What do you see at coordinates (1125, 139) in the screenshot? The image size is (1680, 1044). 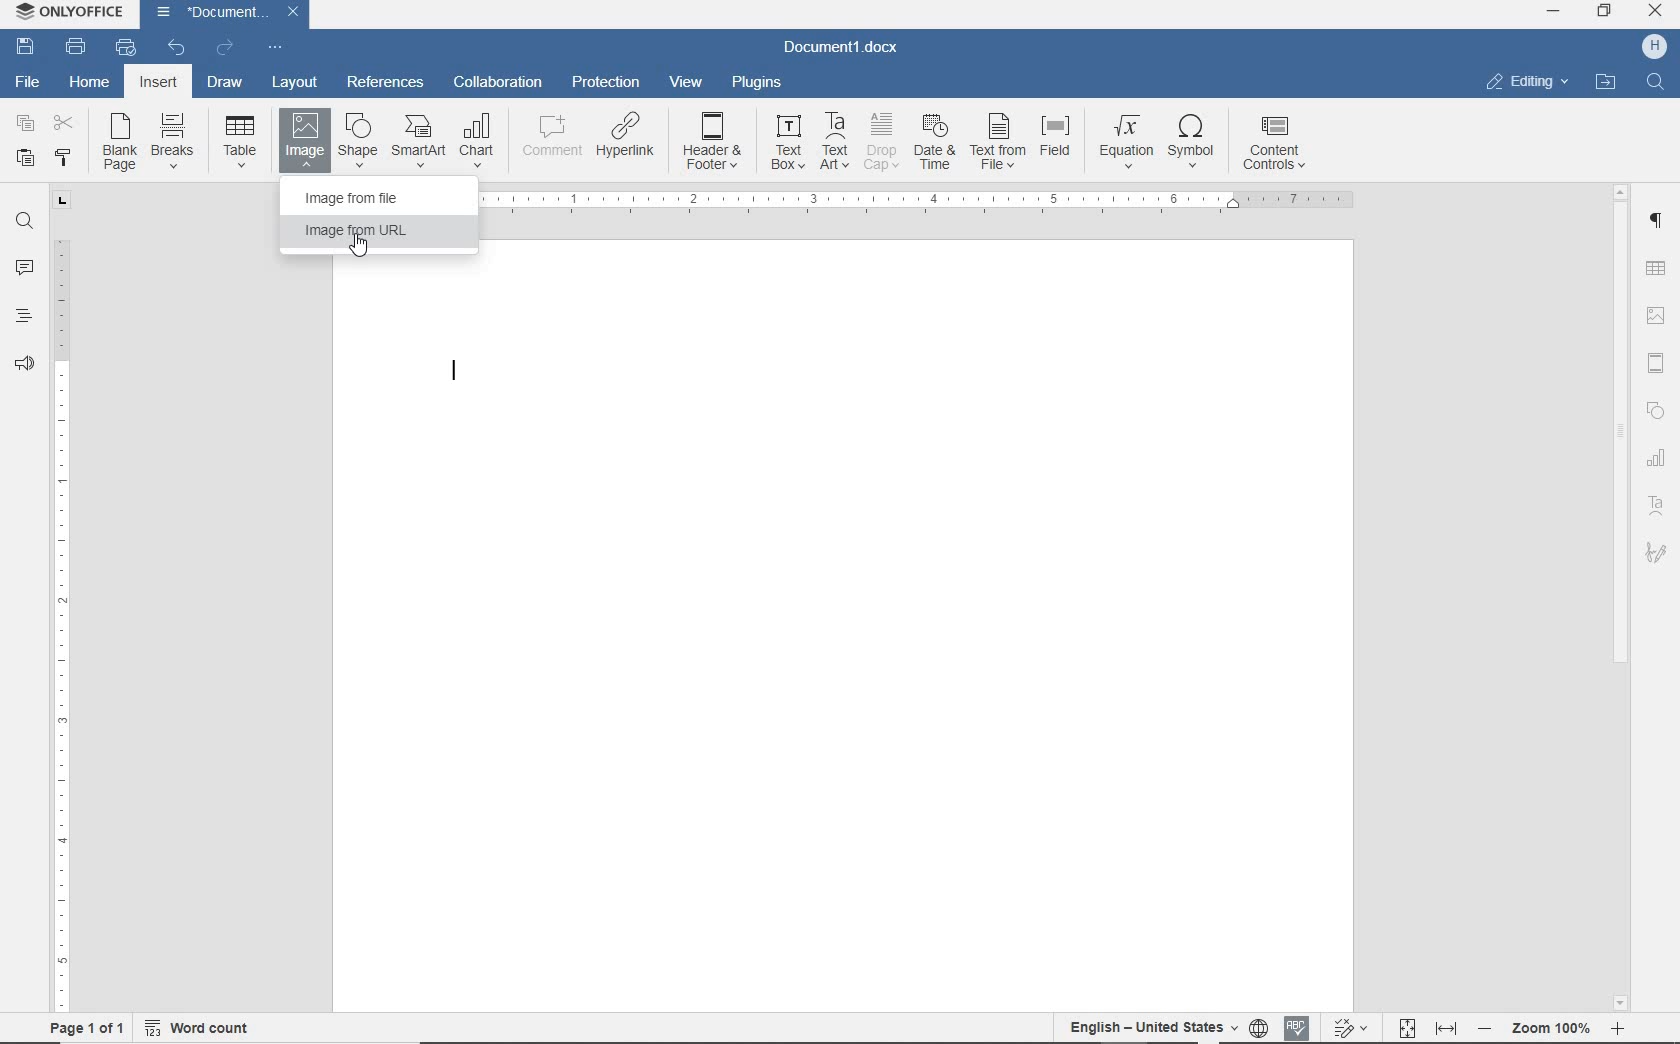 I see `equation` at bounding box center [1125, 139].